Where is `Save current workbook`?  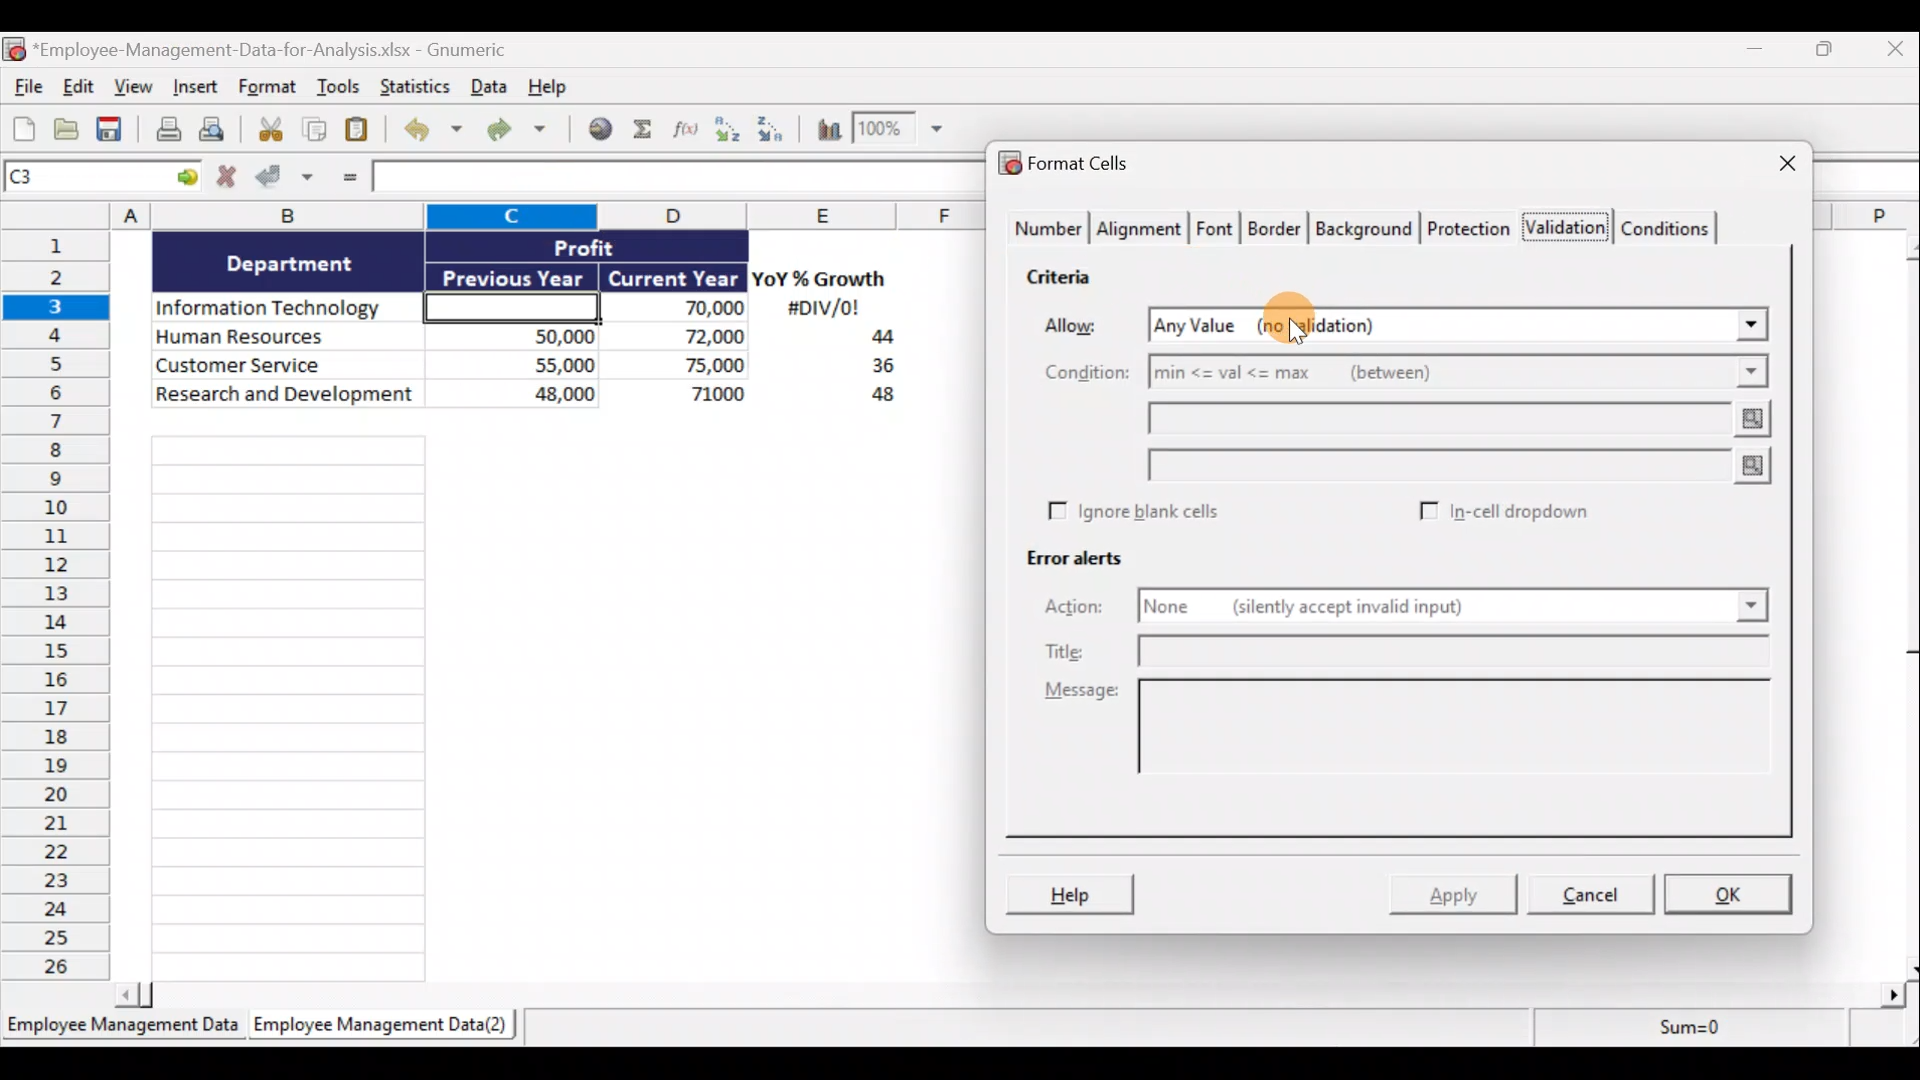
Save current workbook is located at coordinates (111, 130).